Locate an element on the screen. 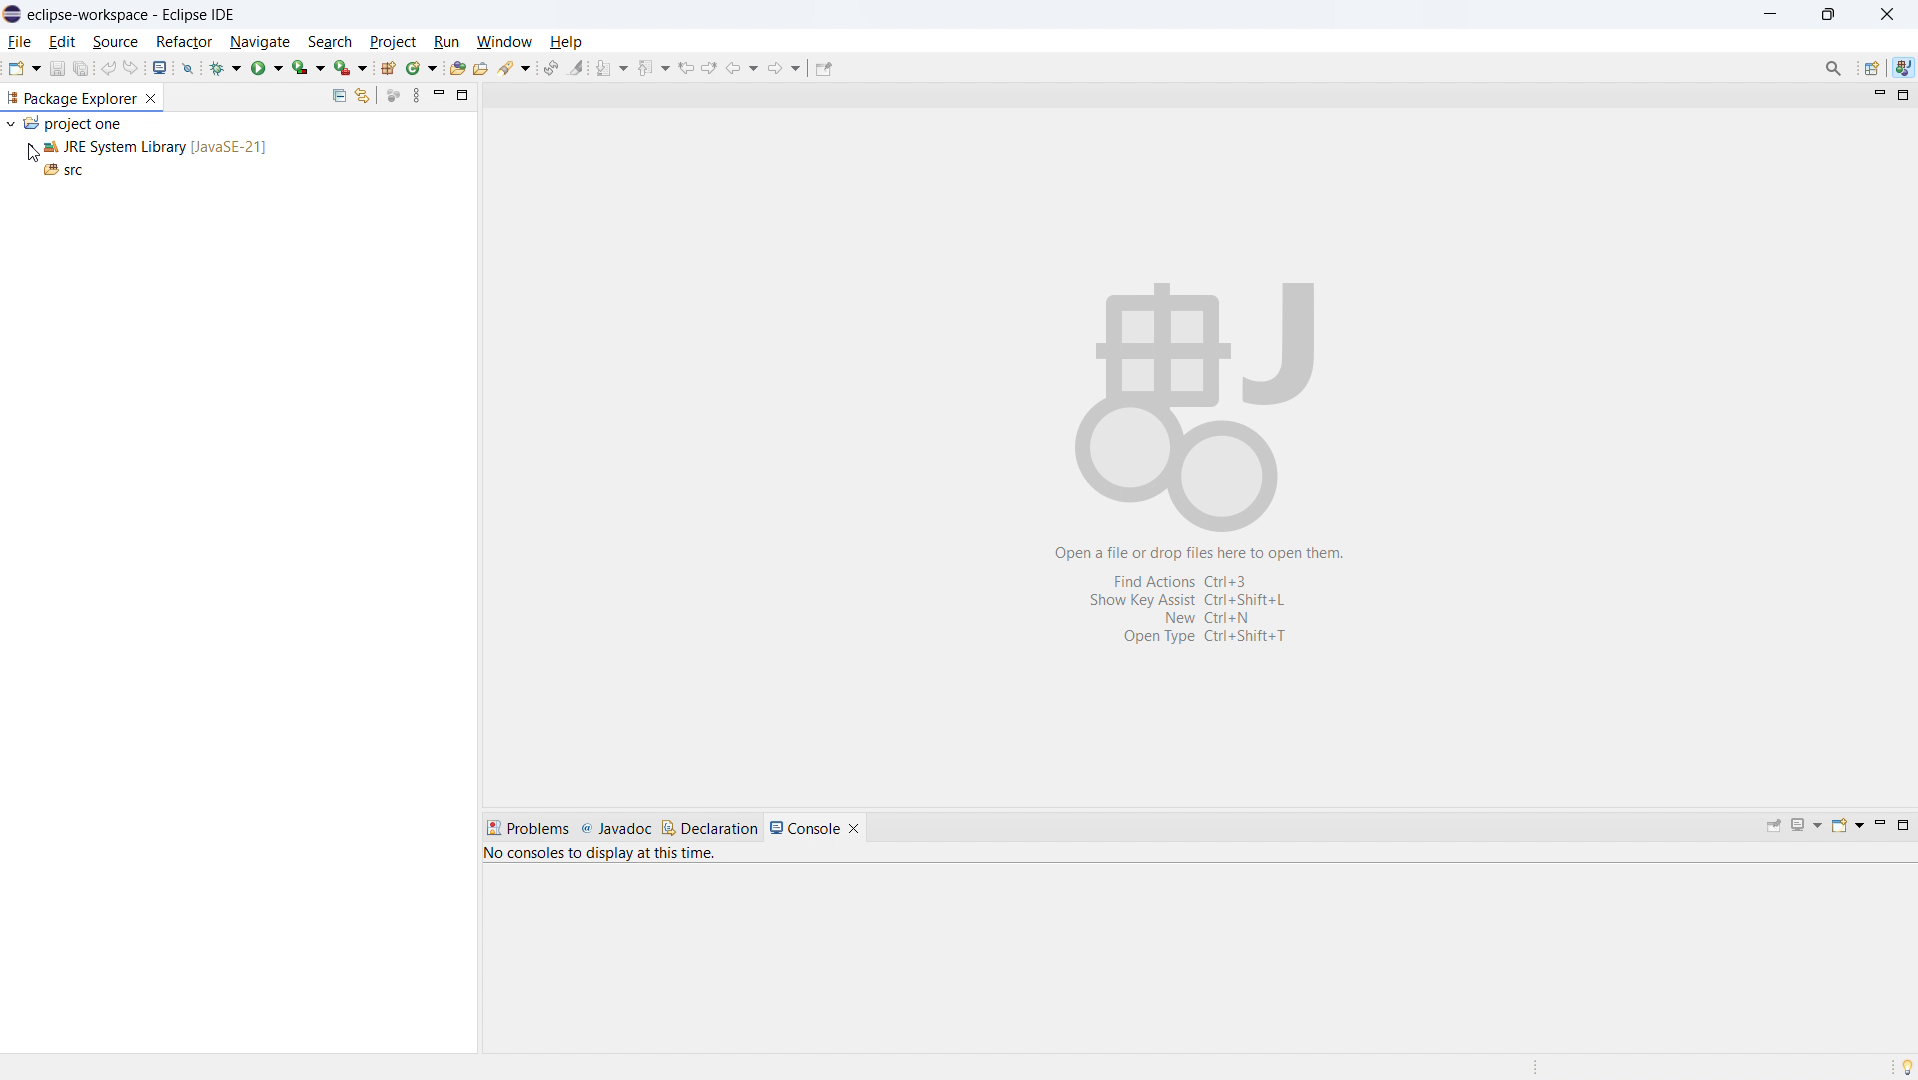  minimize is located at coordinates (1874, 94).